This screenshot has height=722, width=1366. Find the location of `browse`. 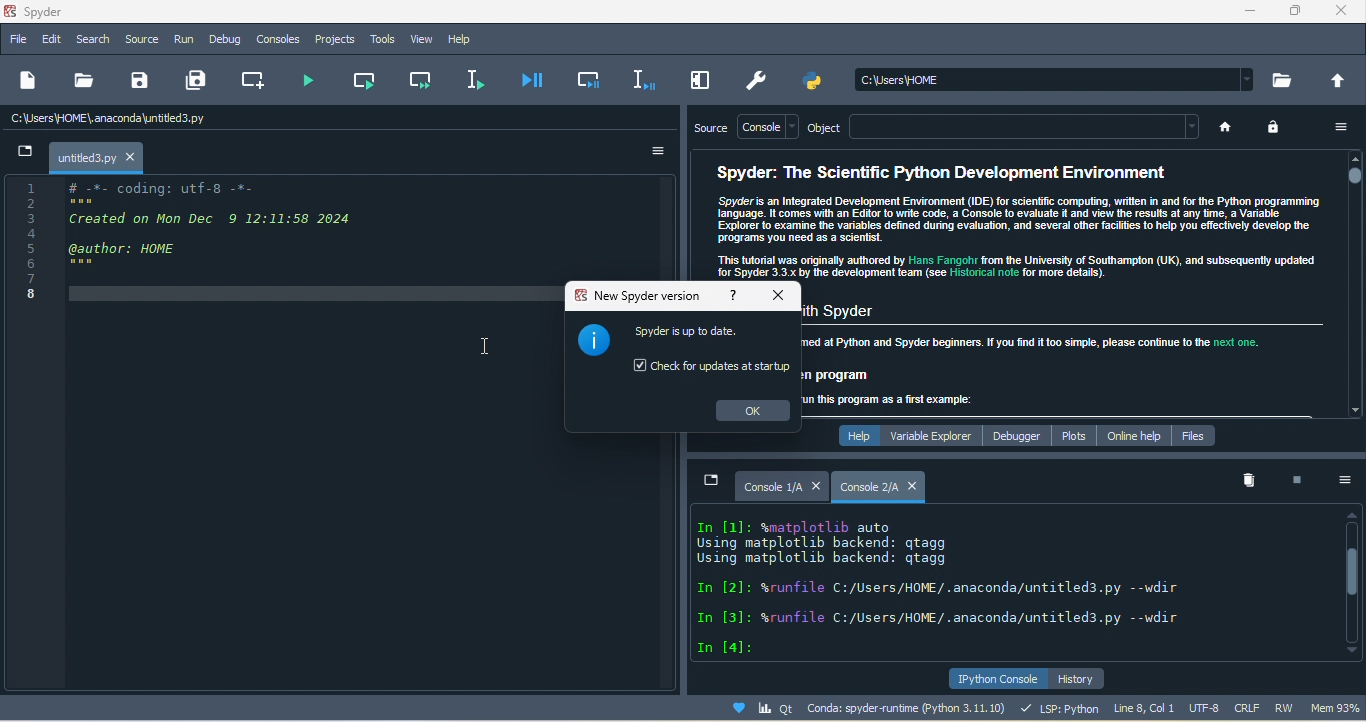

browse is located at coordinates (1285, 79).